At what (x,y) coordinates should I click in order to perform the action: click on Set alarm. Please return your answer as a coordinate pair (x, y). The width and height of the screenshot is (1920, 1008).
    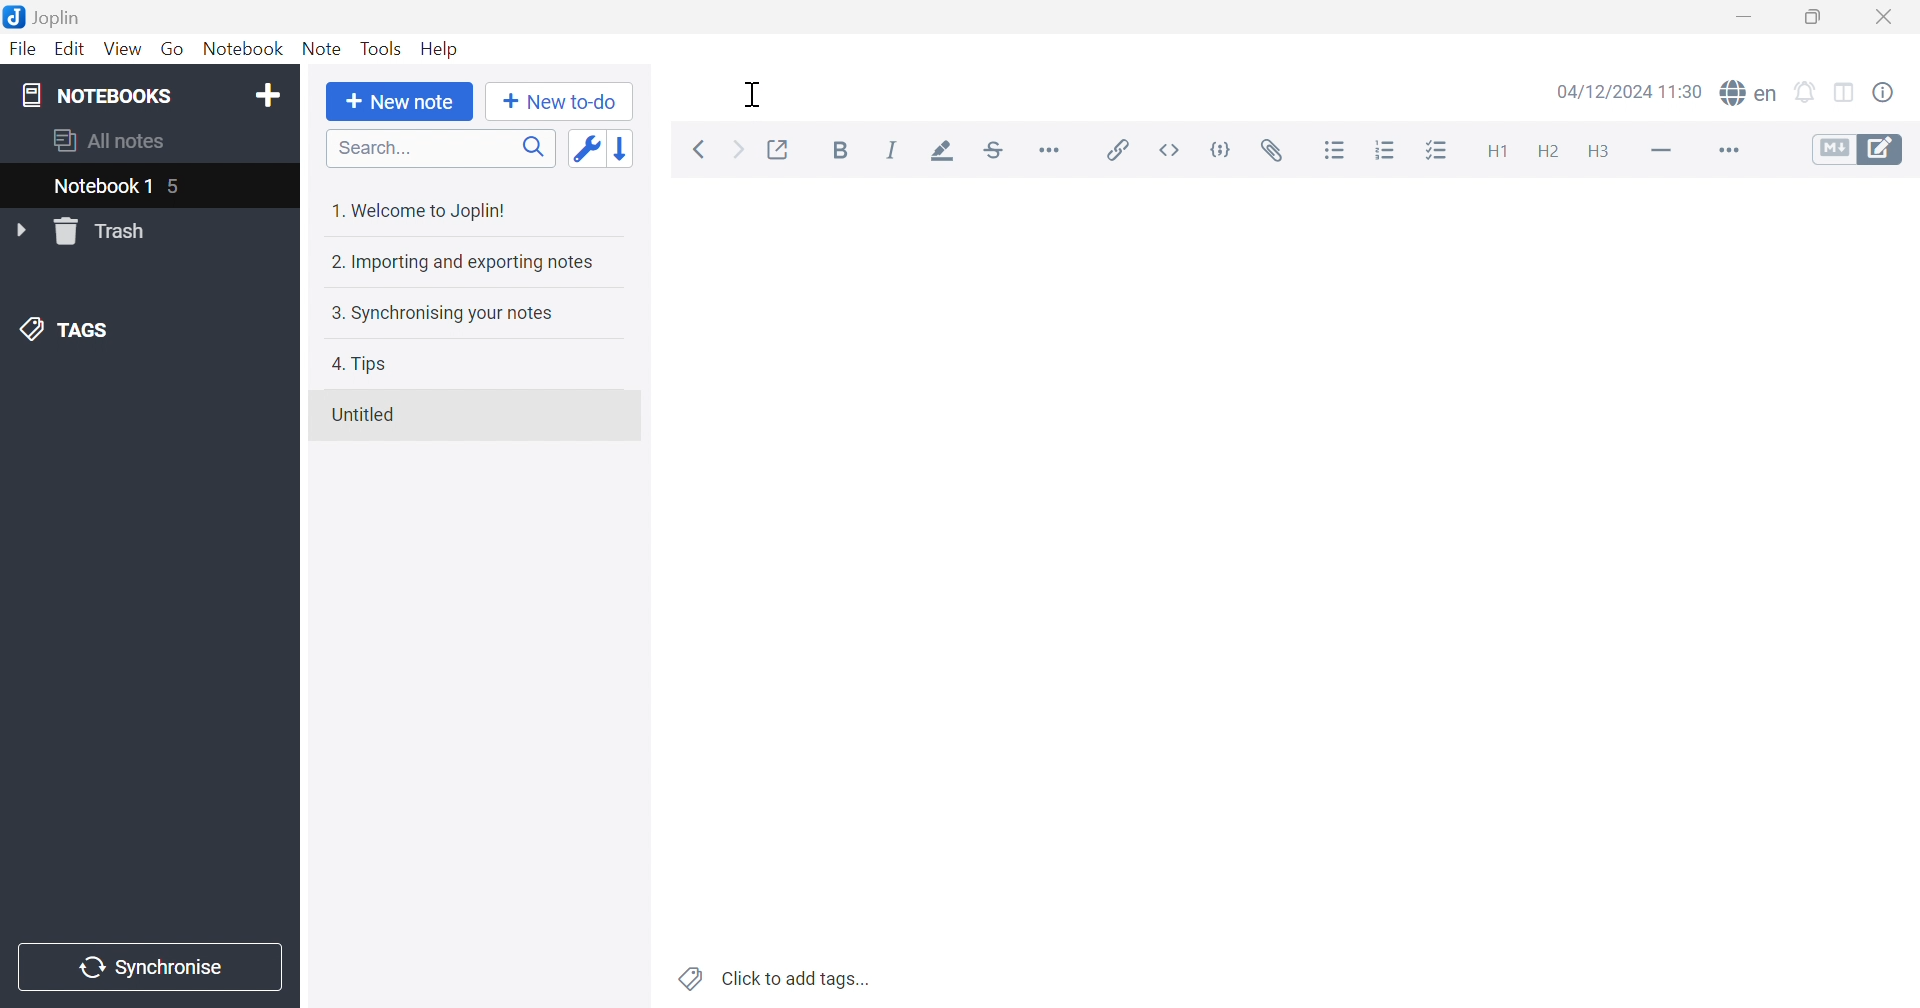
    Looking at the image, I should click on (1809, 94).